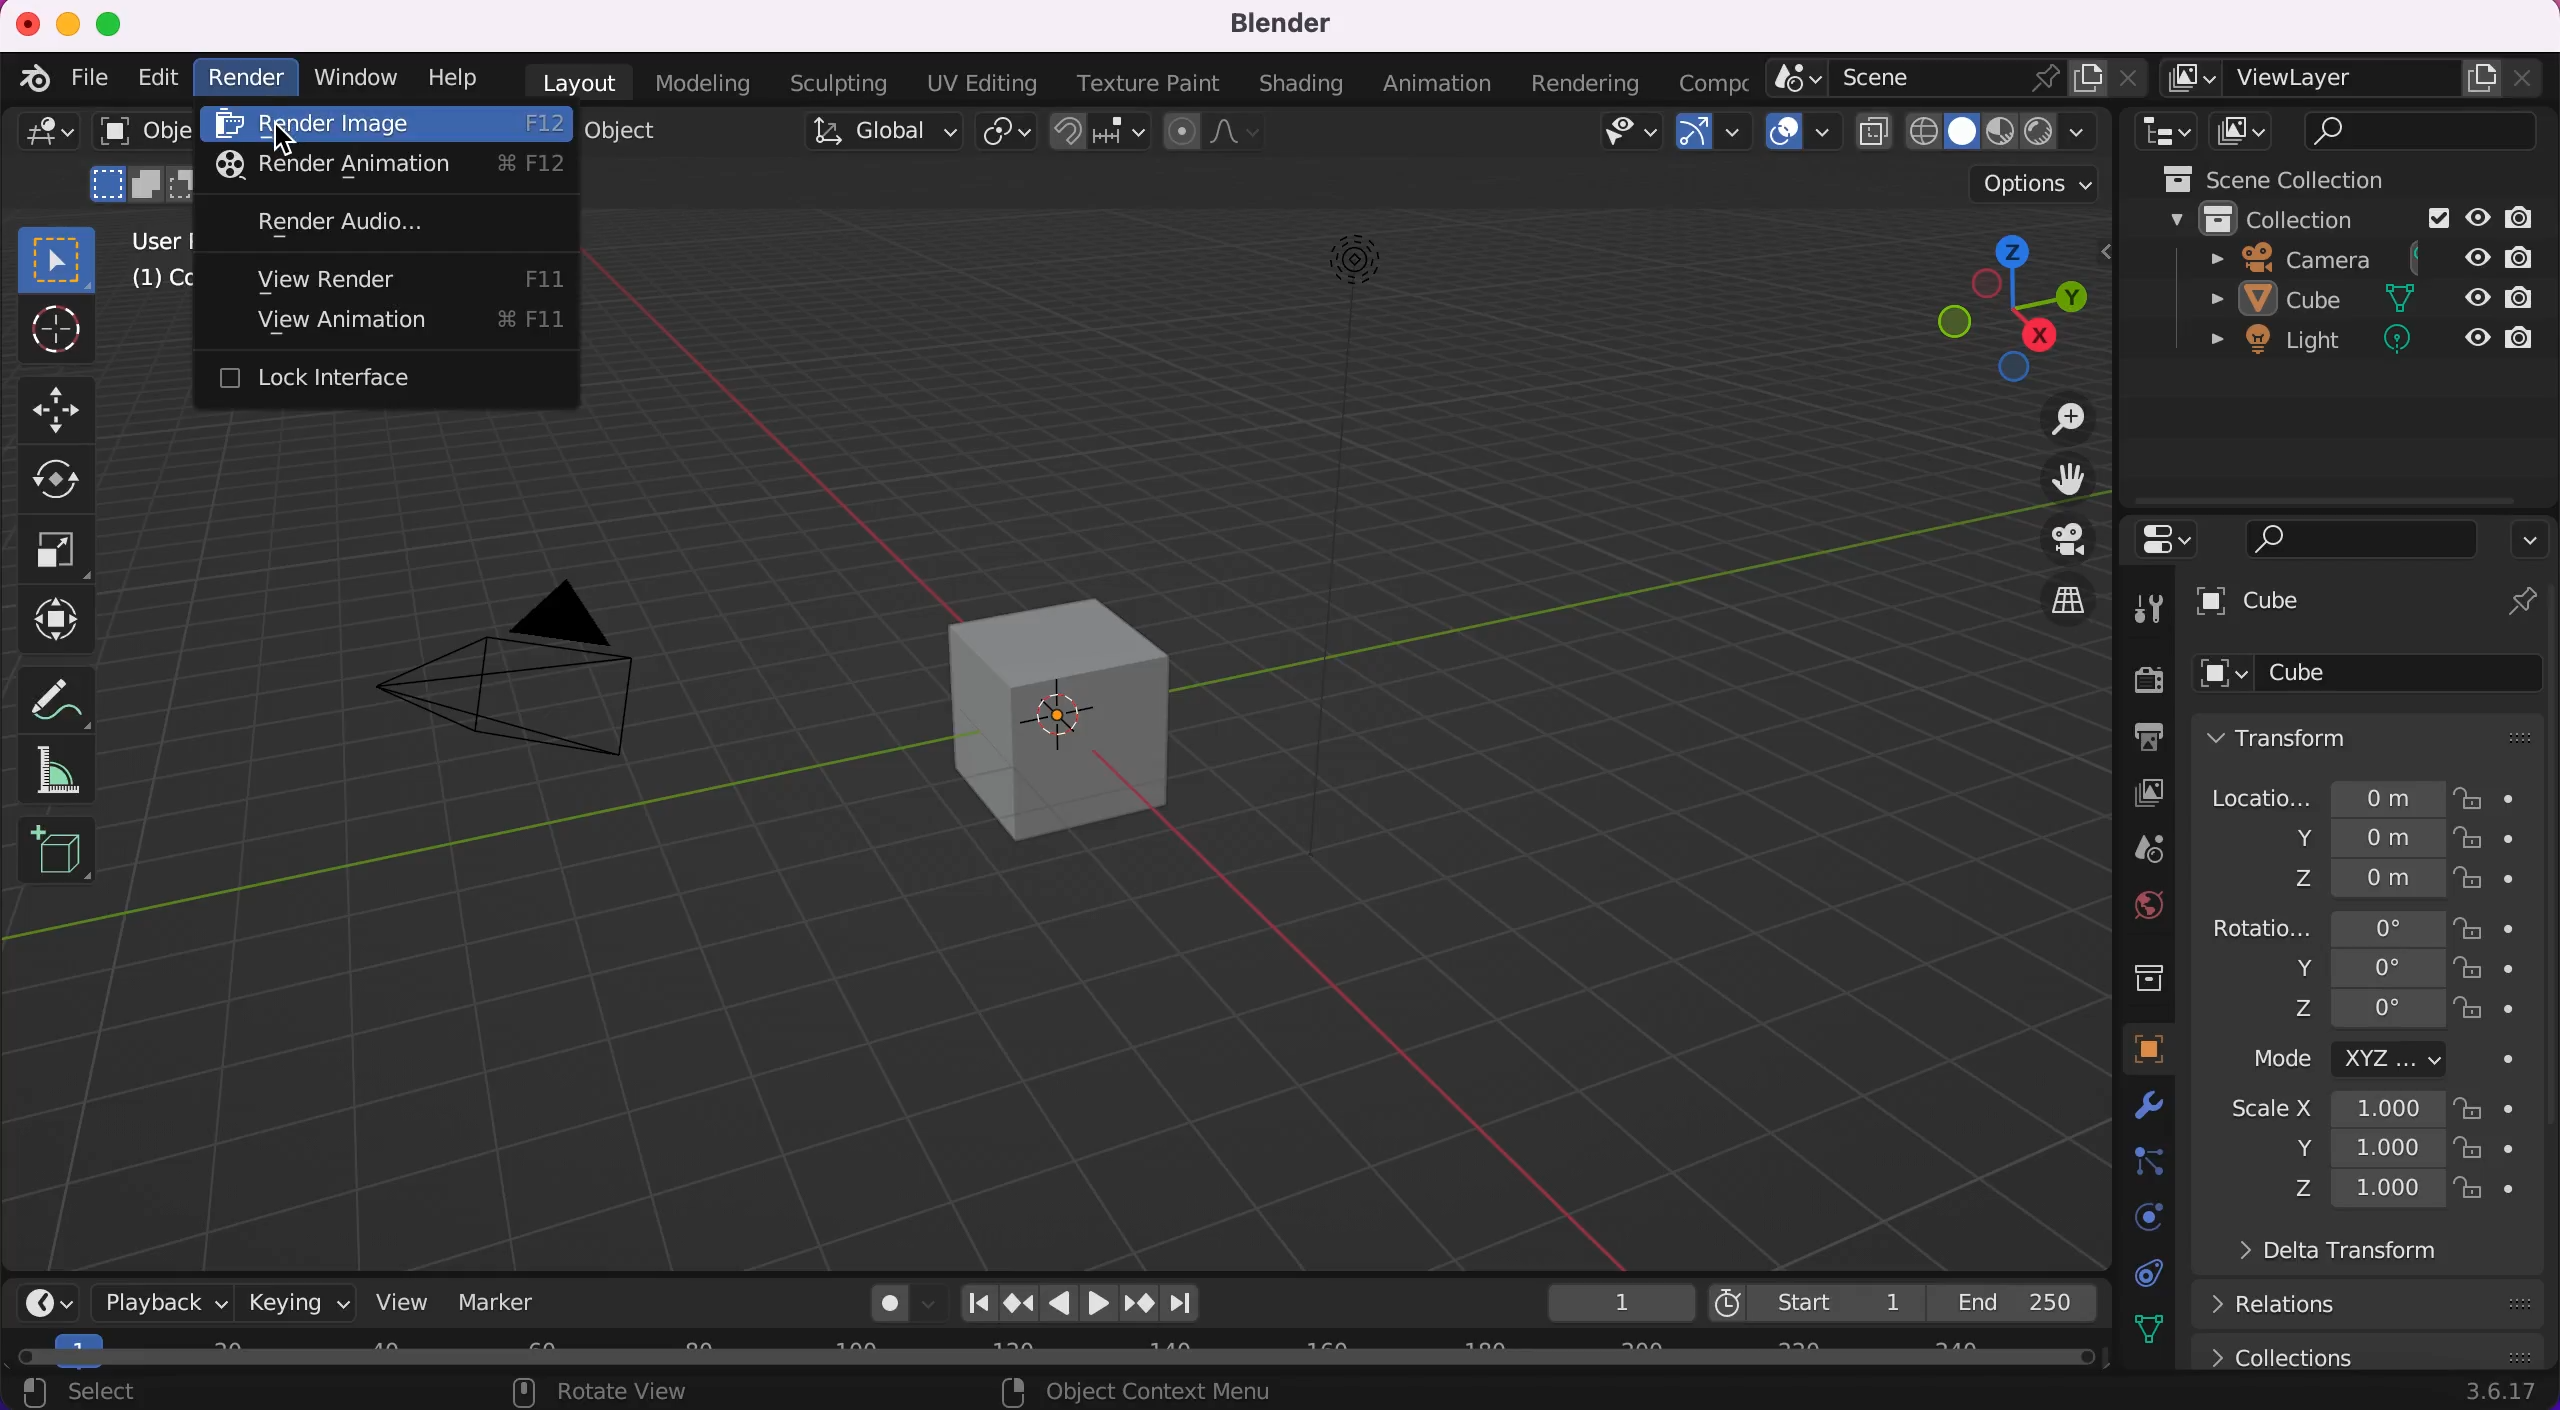  What do you see at coordinates (2322, 926) in the screenshot?
I see `rotatio... 0` at bounding box center [2322, 926].